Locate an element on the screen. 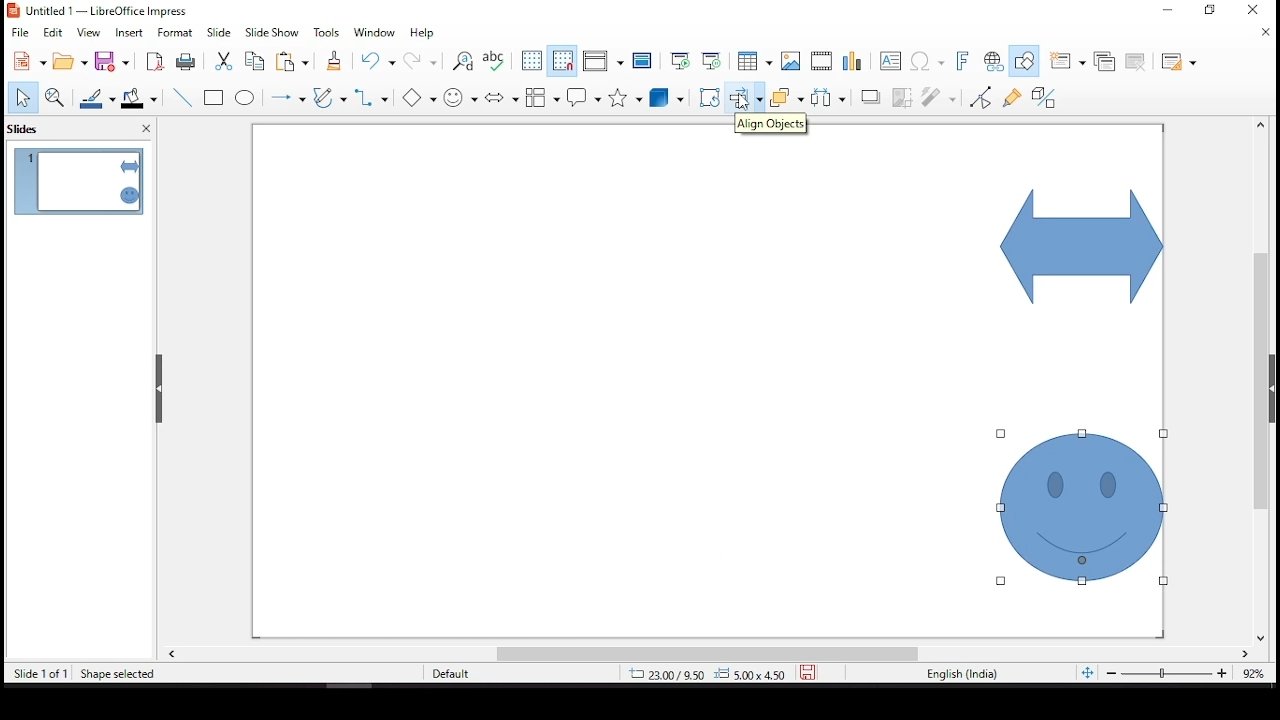 The height and width of the screenshot is (720, 1280). drag handles is located at coordinates (161, 389).